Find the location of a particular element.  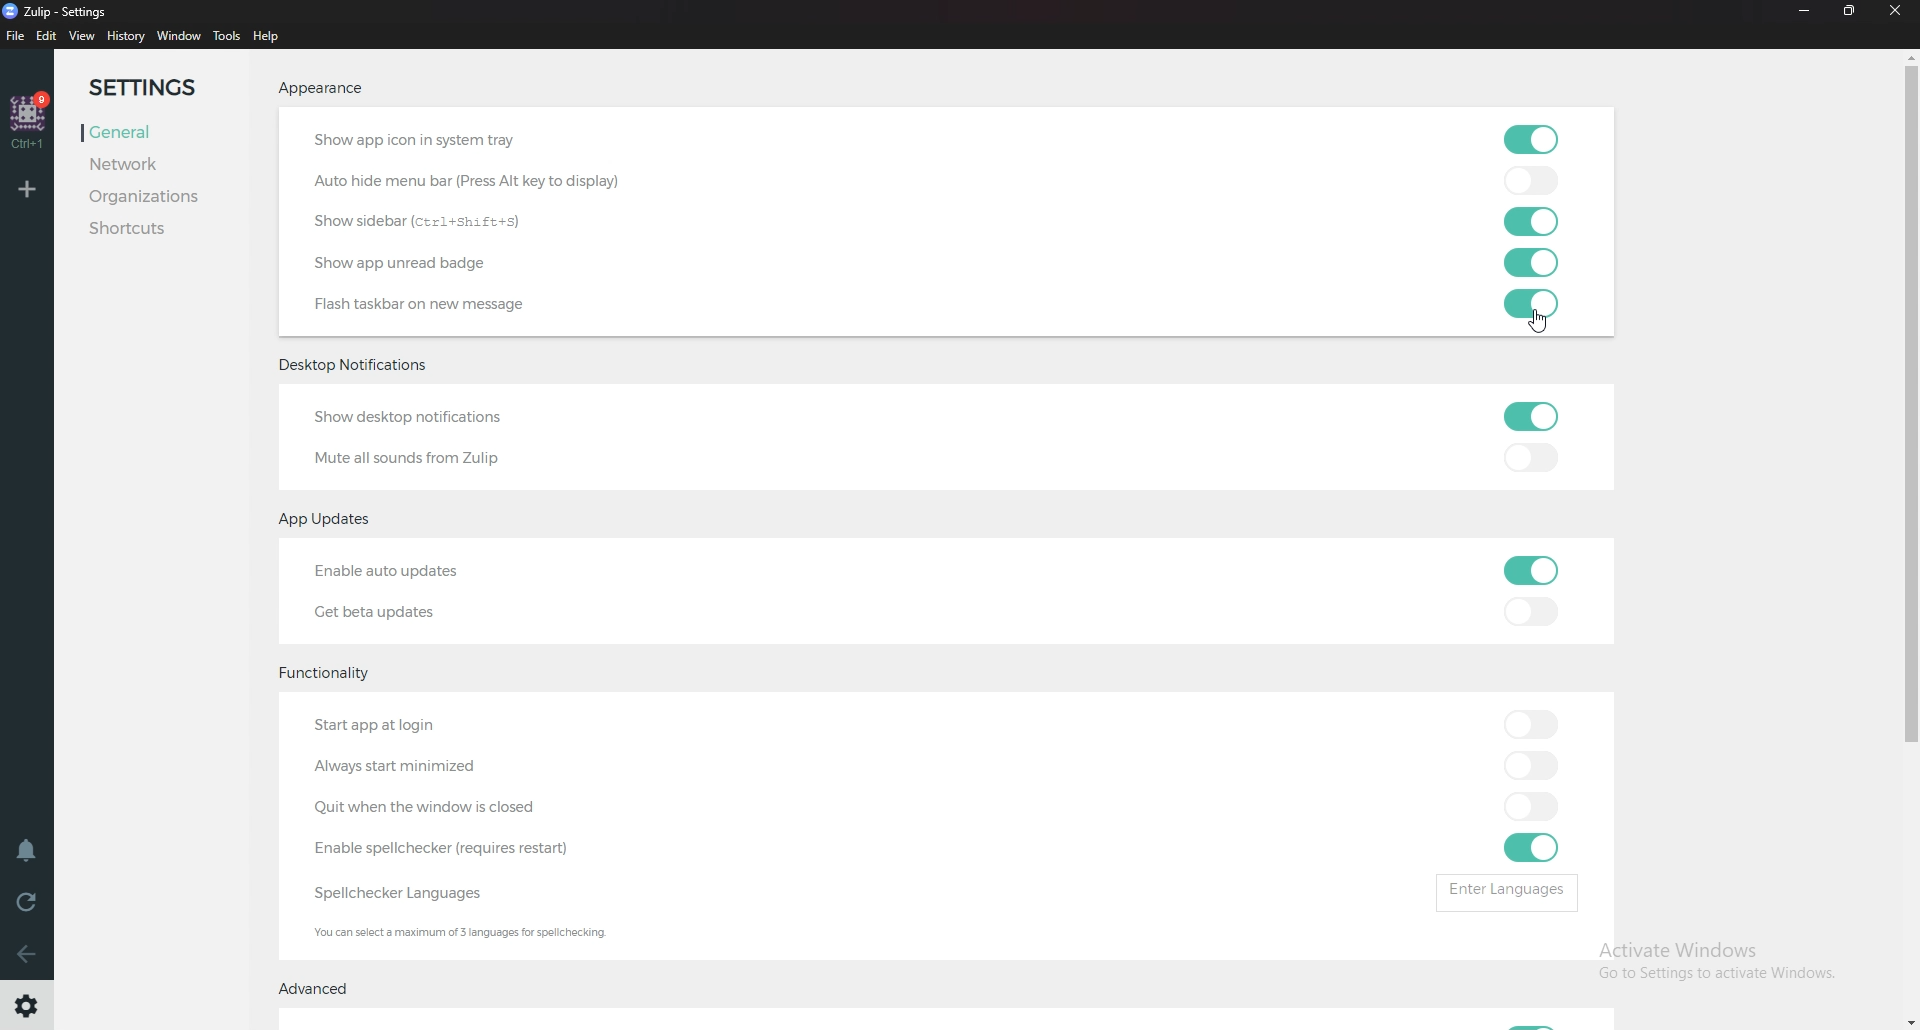

Get beta updates is located at coordinates (394, 609).